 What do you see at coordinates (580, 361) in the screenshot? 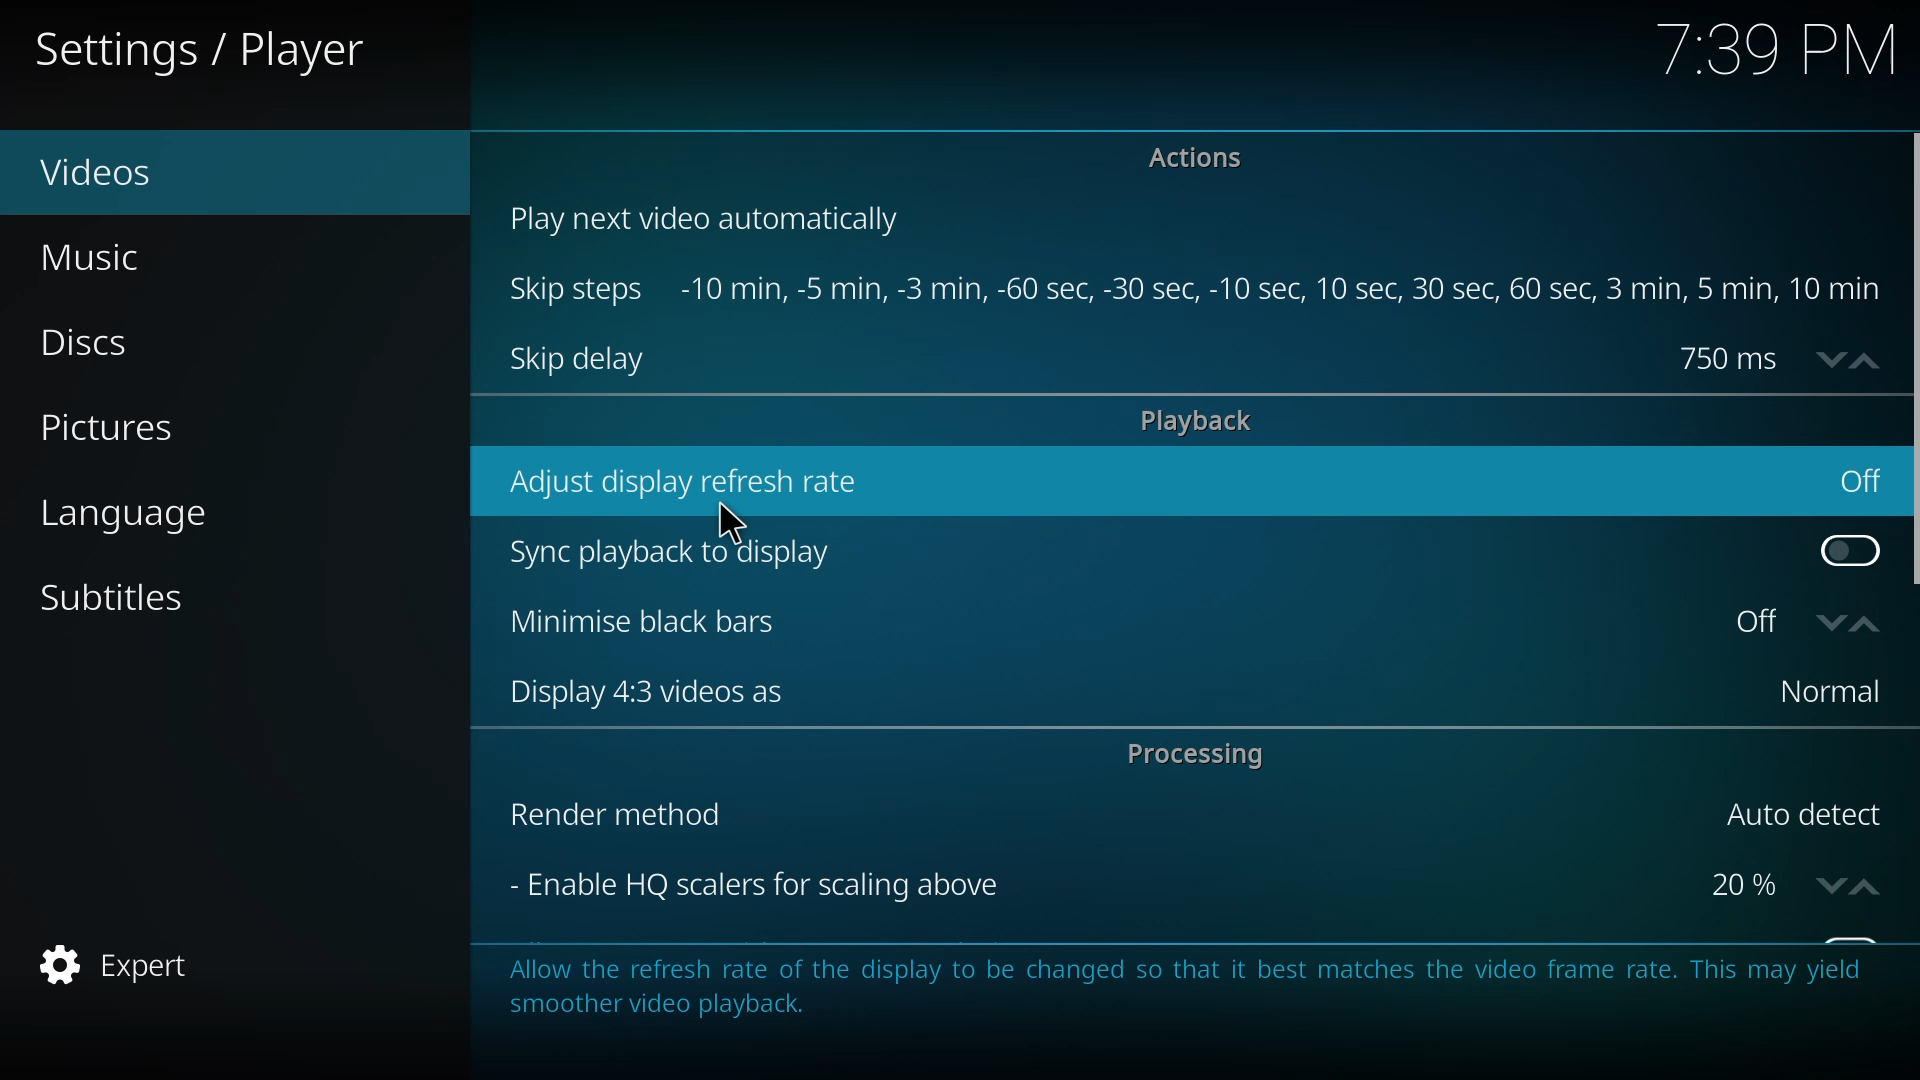
I see `skip delay` at bounding box center [580, 361].